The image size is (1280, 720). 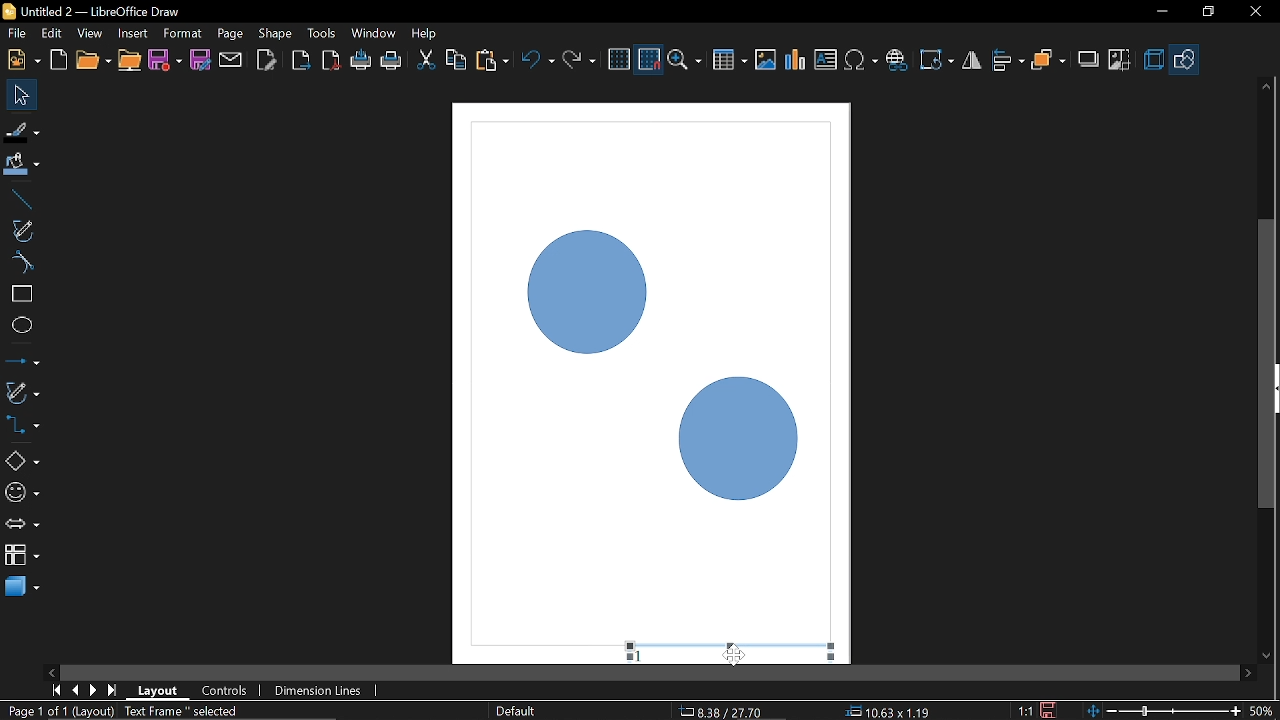 I want to click on co-ordinate, so click(x=888, y=711).